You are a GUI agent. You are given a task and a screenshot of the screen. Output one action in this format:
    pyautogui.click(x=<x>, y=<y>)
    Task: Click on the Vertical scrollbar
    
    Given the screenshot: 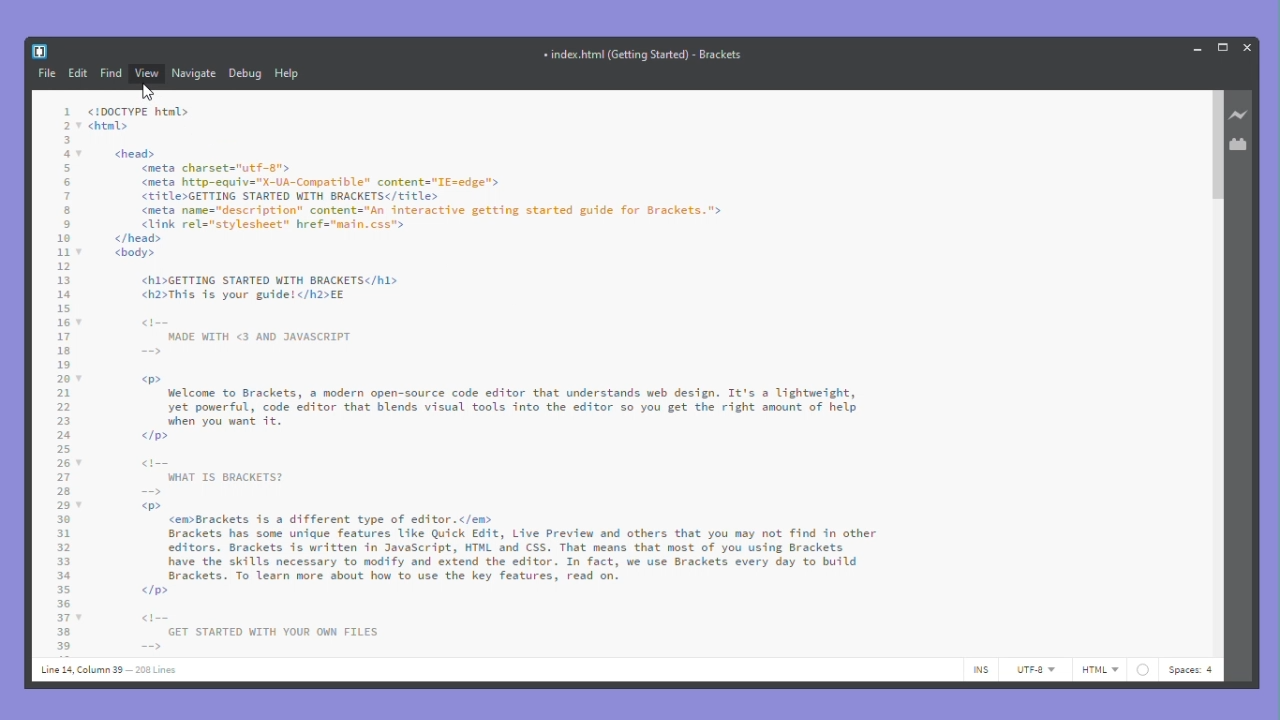 What is the action you would take?
    pyautogui.click(x=1215, y=147)
    